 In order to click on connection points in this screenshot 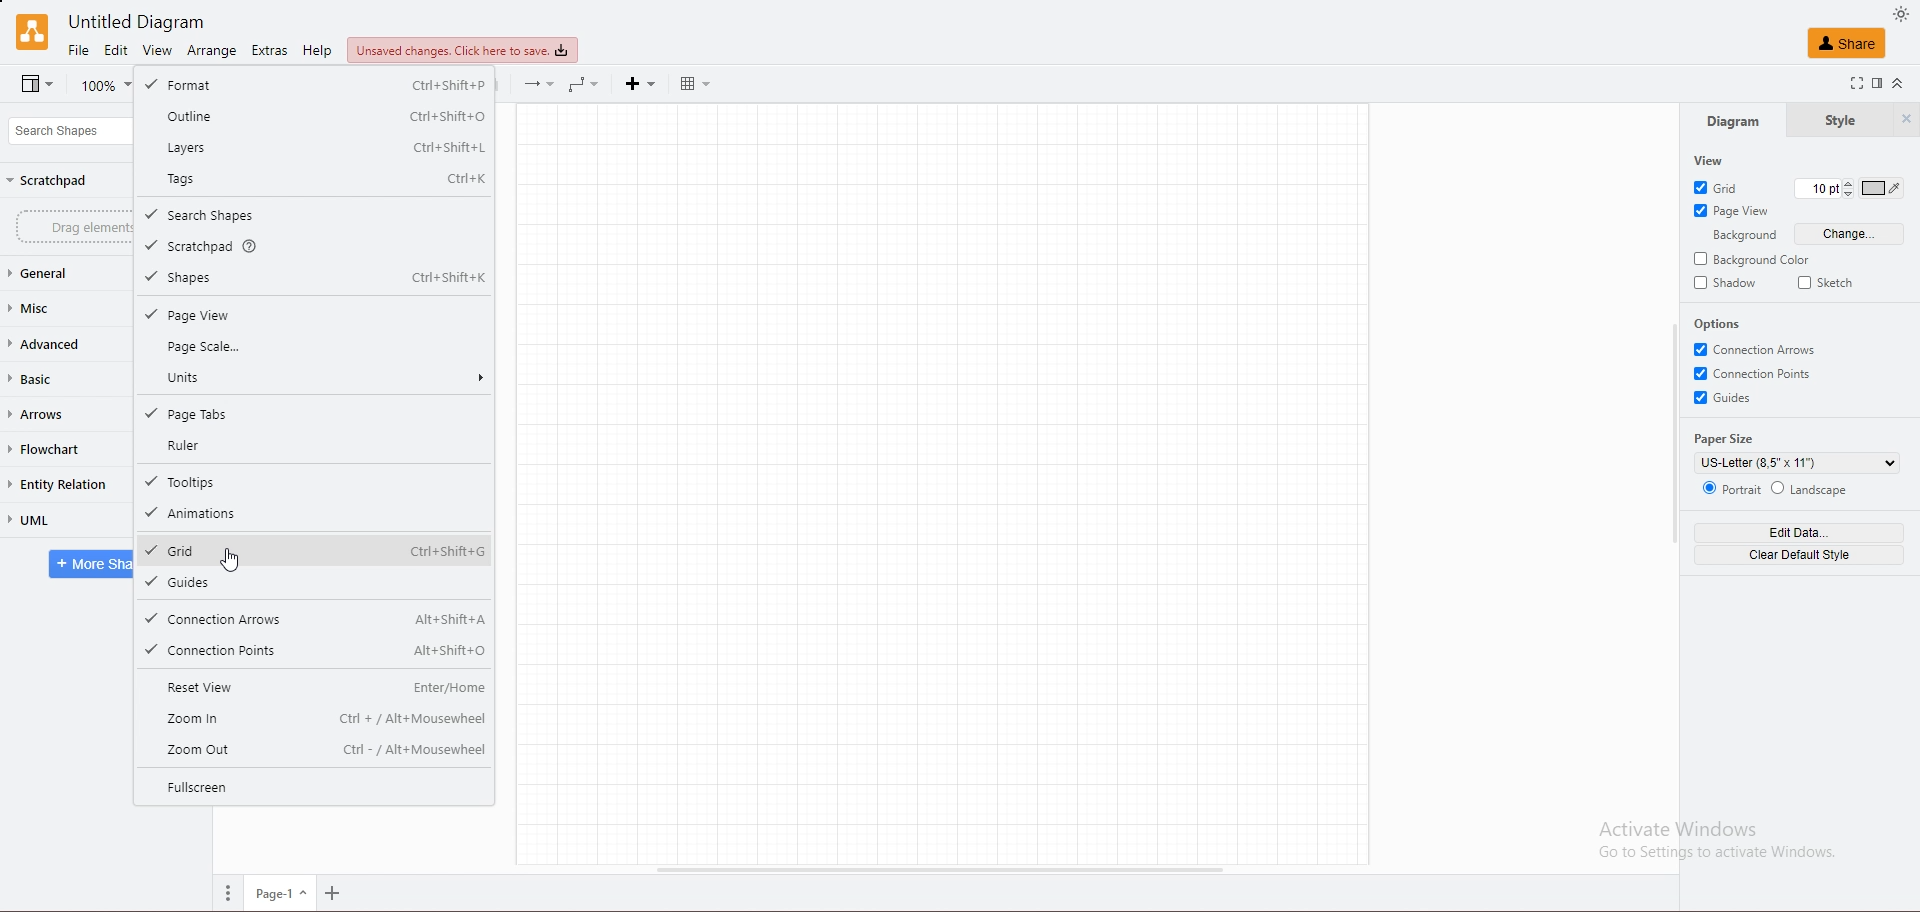, I will do `click(1759, 373)`.